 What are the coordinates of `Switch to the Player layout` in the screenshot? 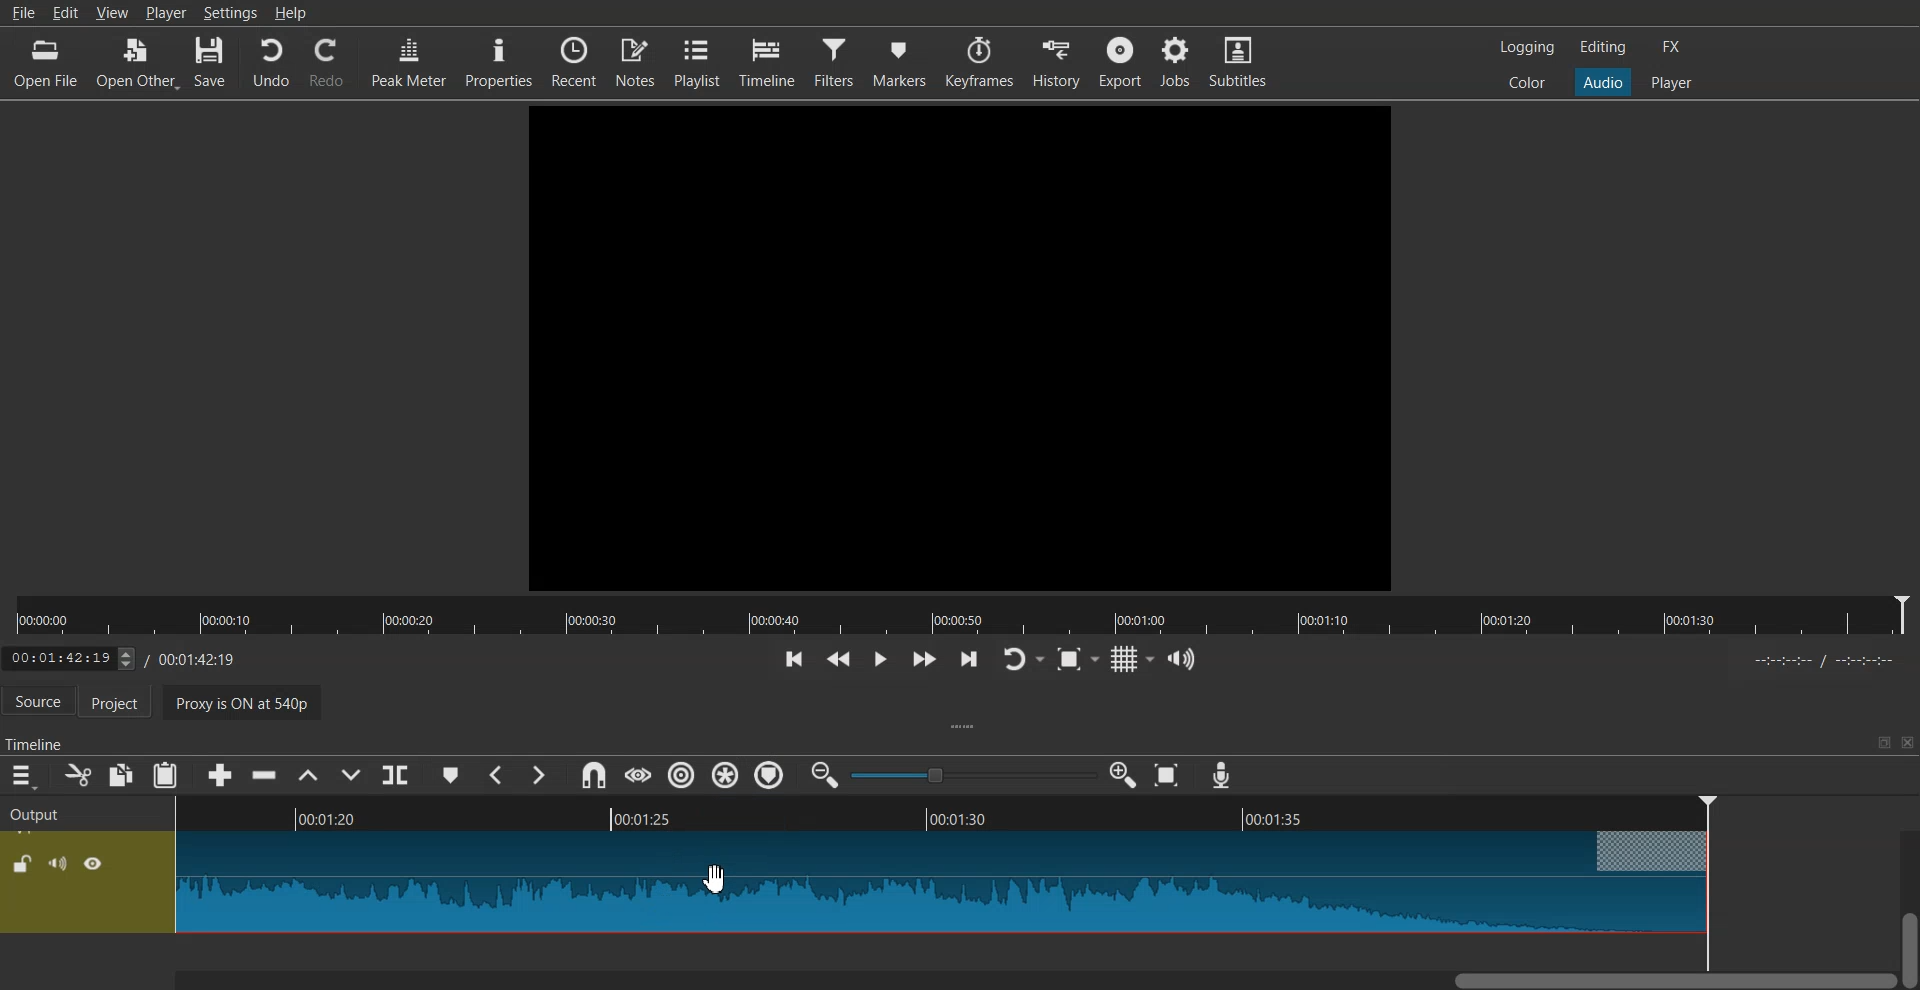 It's located at (1672, 81).